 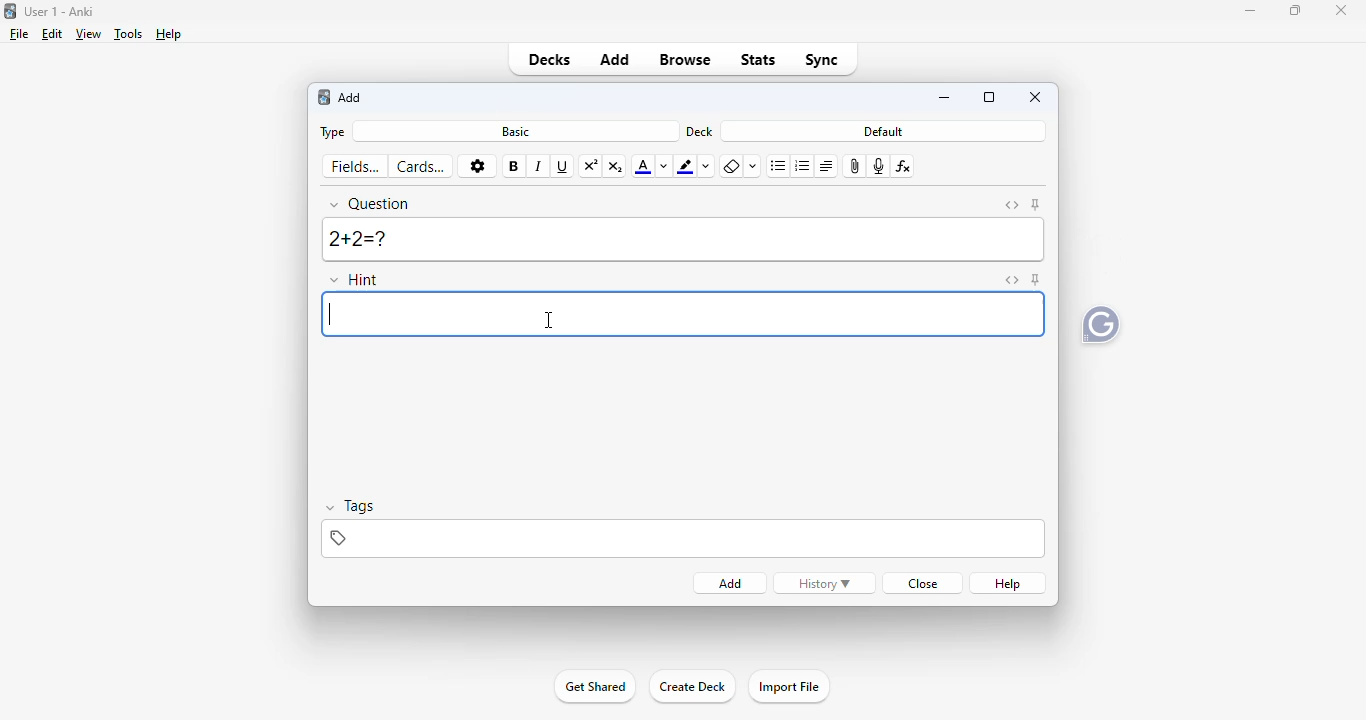 What do you see at coordinates (355, 167) in the screenshot?
I see `fields` at bounding box center [355, 167].